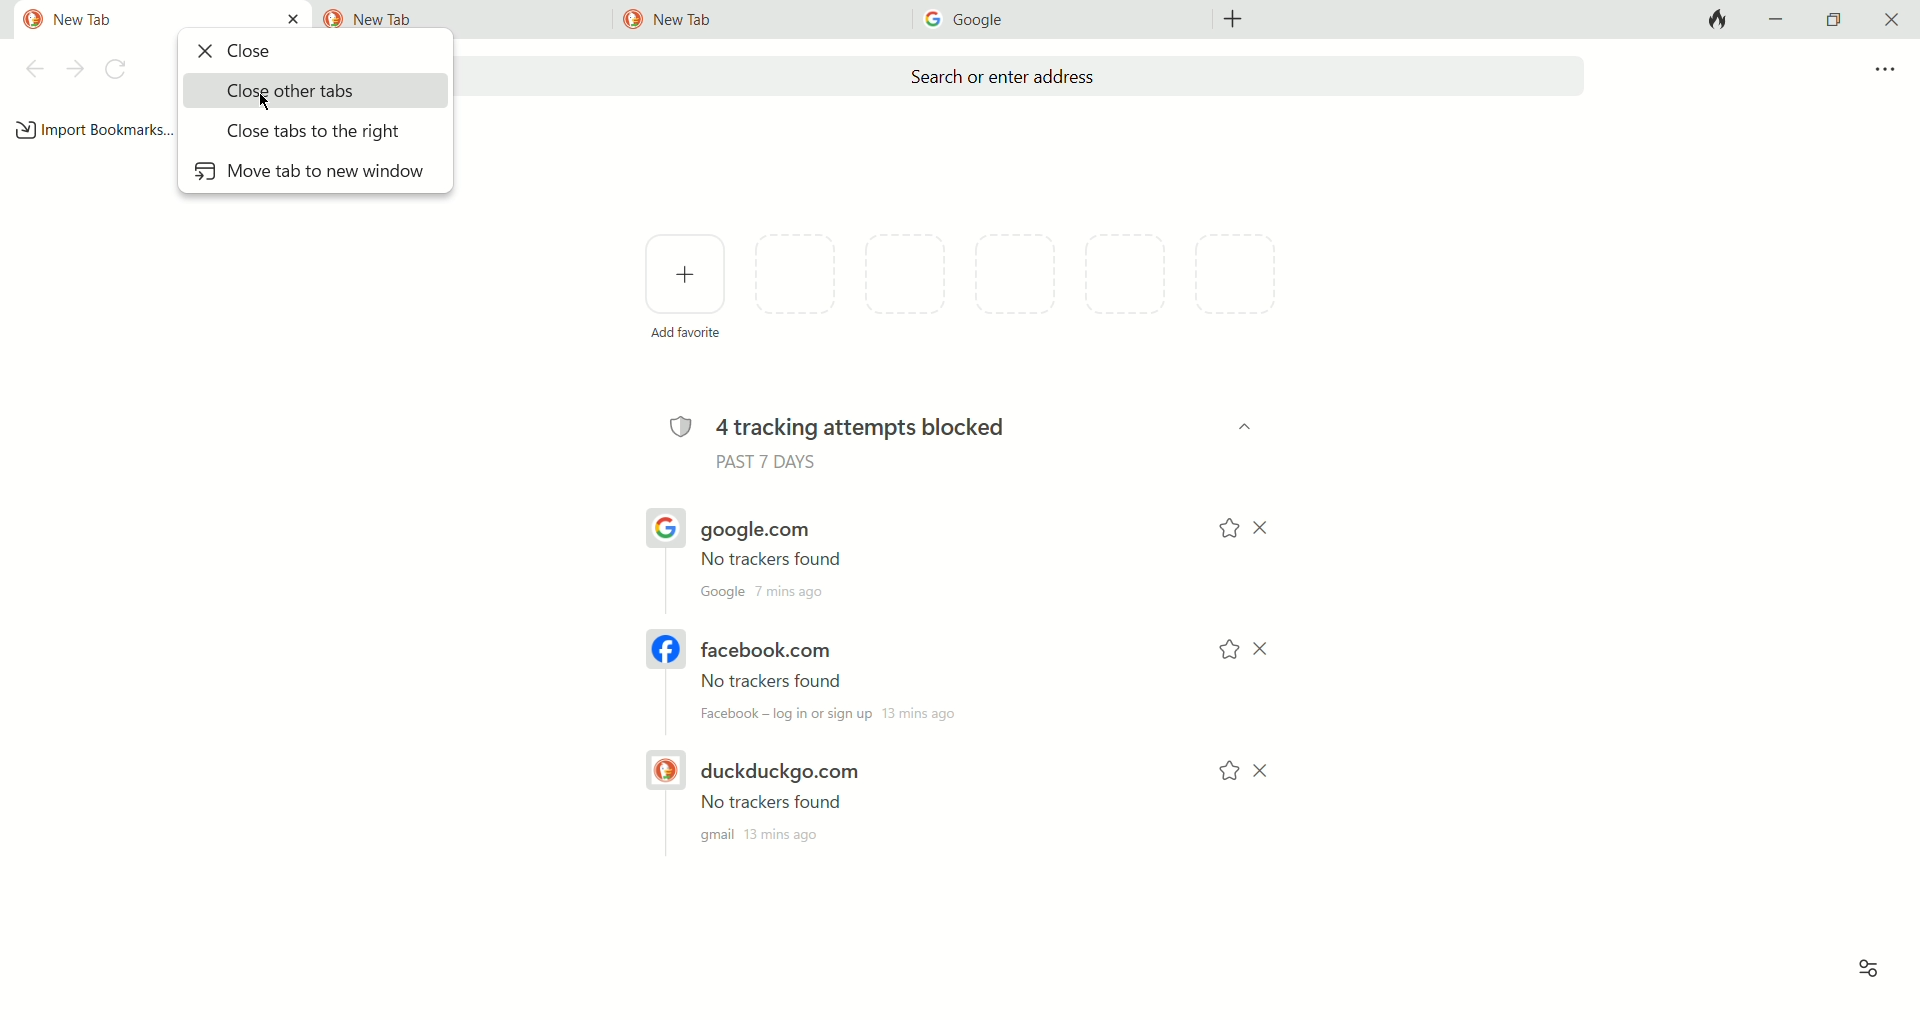 The height and width of the screenshot is (1020, 1920). I want to click on add to favorites, so click(1225, 649).